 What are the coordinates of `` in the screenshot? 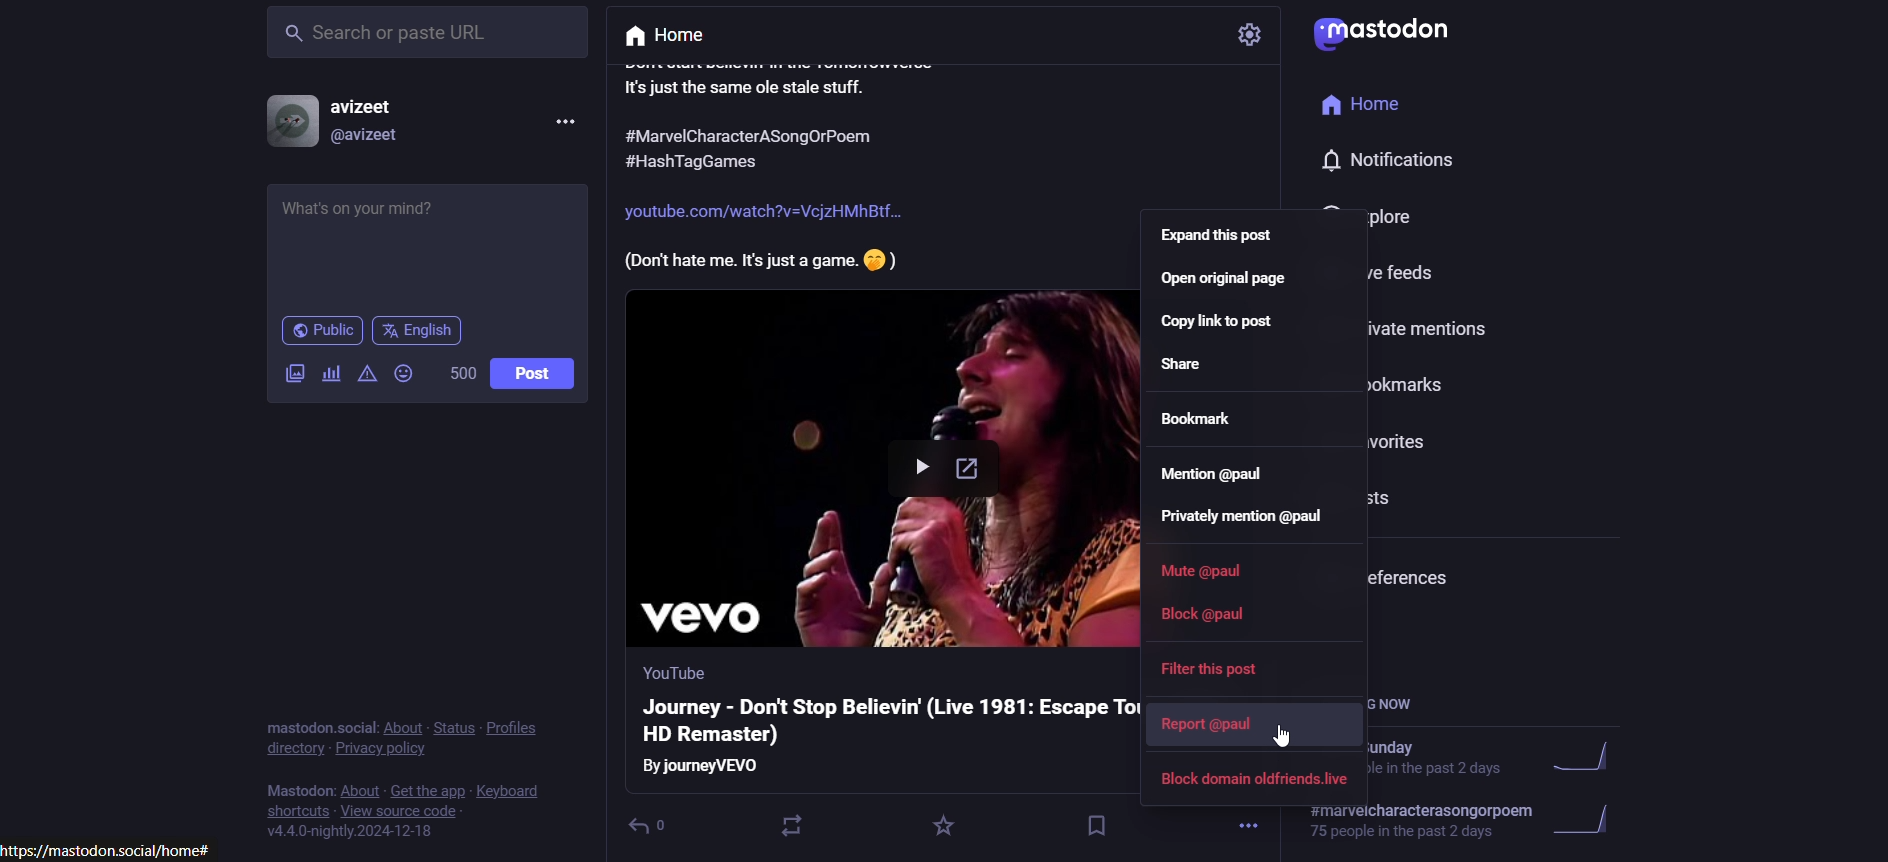 It's located at (763, 213).